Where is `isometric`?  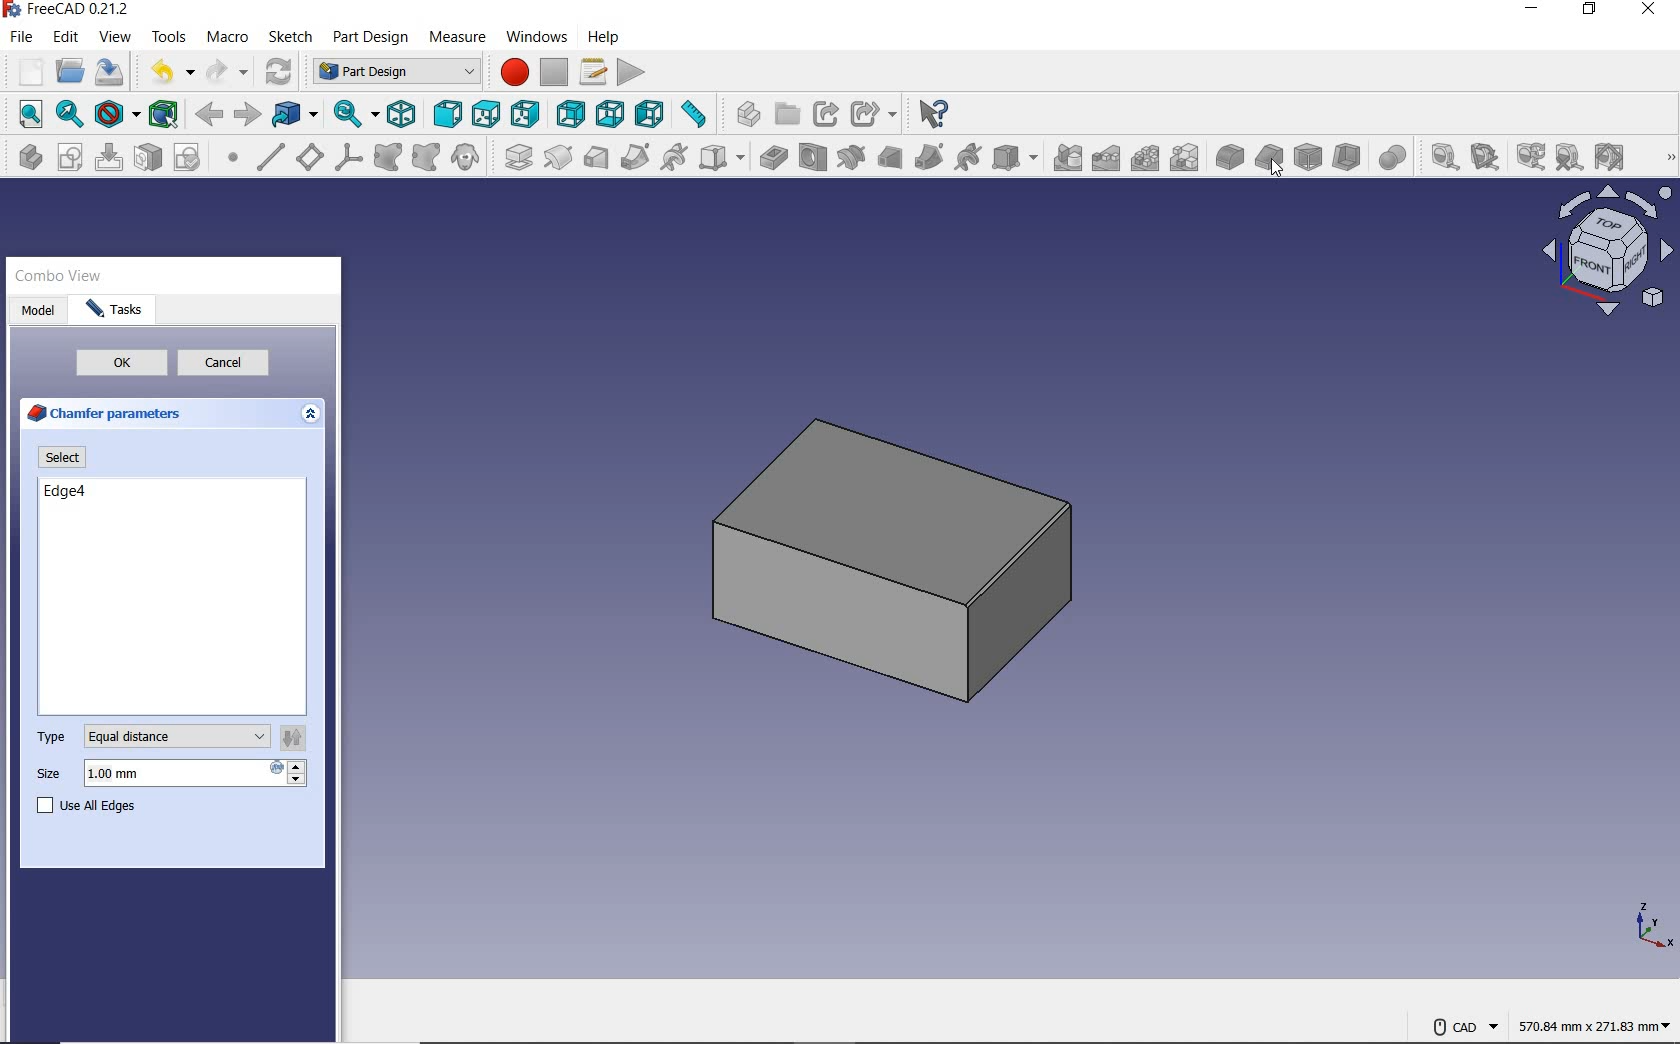
isometric is located at coordinates (401, 114).